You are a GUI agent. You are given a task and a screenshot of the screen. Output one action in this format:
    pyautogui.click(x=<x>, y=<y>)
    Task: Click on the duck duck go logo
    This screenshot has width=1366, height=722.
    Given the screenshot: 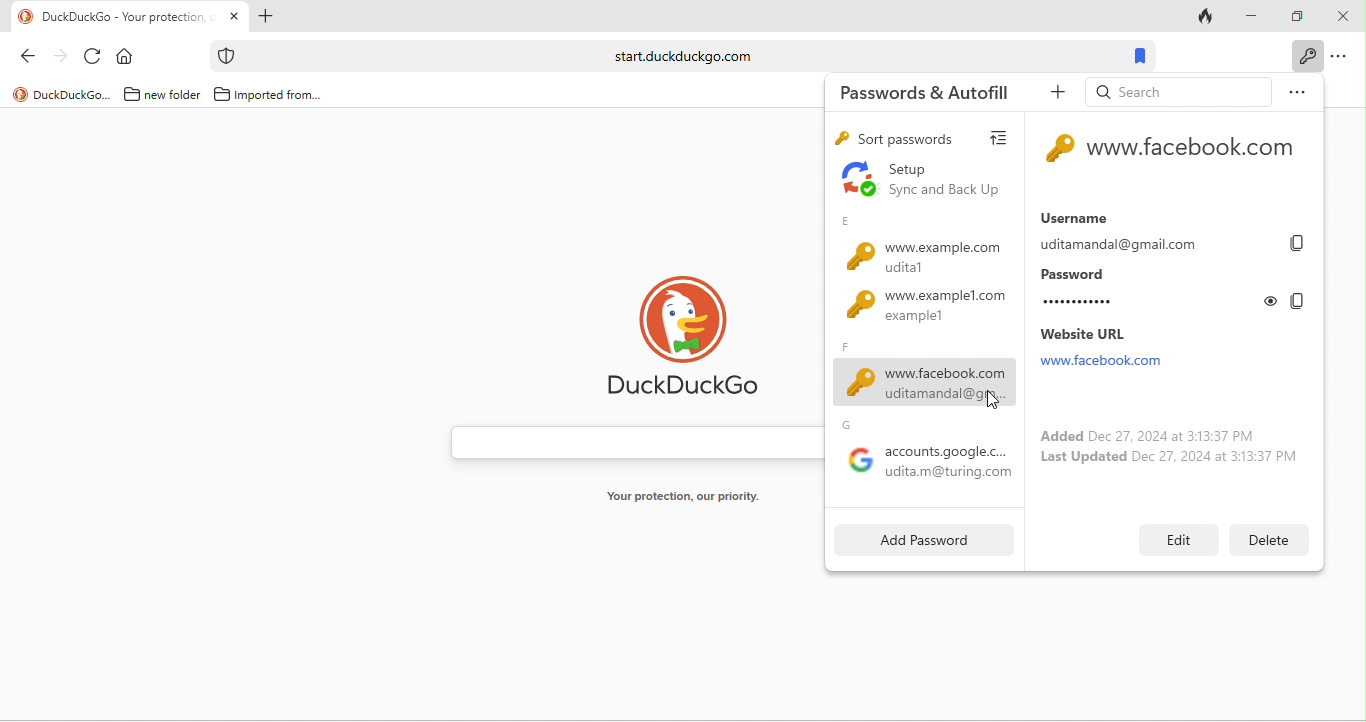 What is the action you would take?
    pyautogui.click(x=694, y=341)
    